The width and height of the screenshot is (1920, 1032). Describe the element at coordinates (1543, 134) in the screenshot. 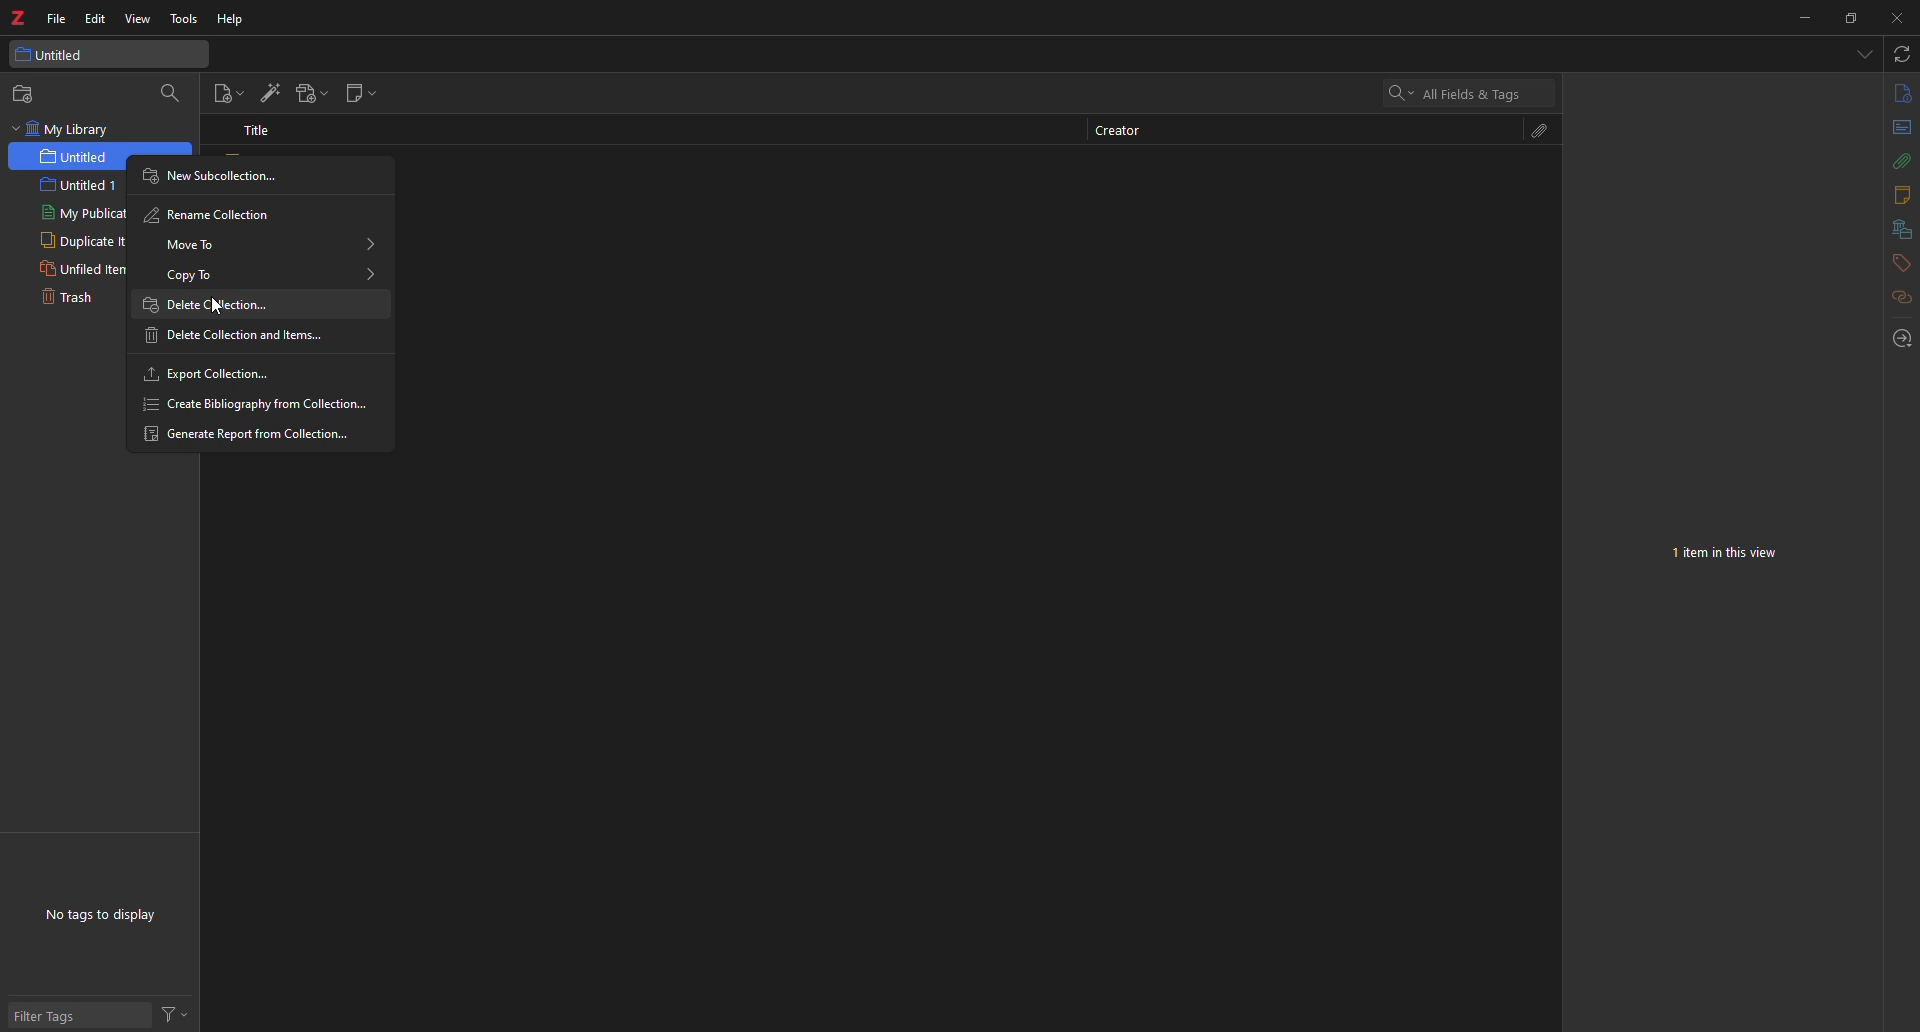

I see `attach` at that location.